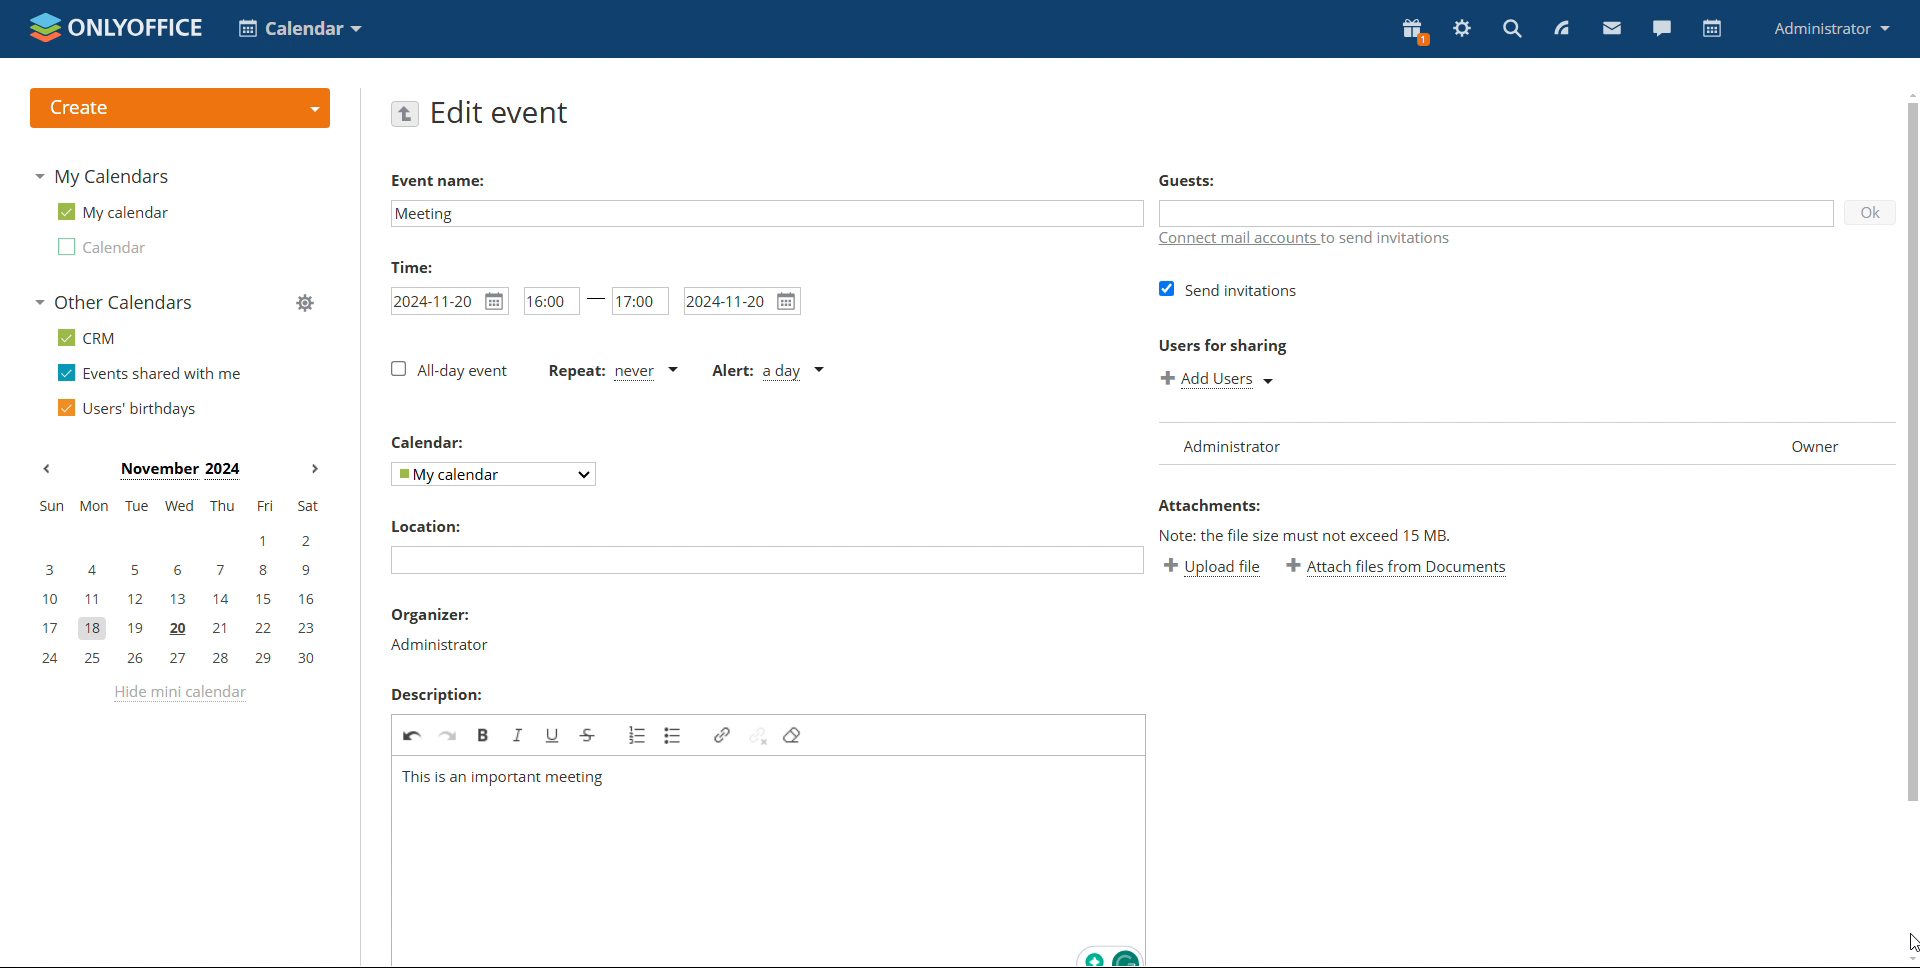 This screenshot has height=968, width=1920. What do you see at coordinates (449, 372) in the screenshot?
I see `all-day event` at bounding box center [449, 372].